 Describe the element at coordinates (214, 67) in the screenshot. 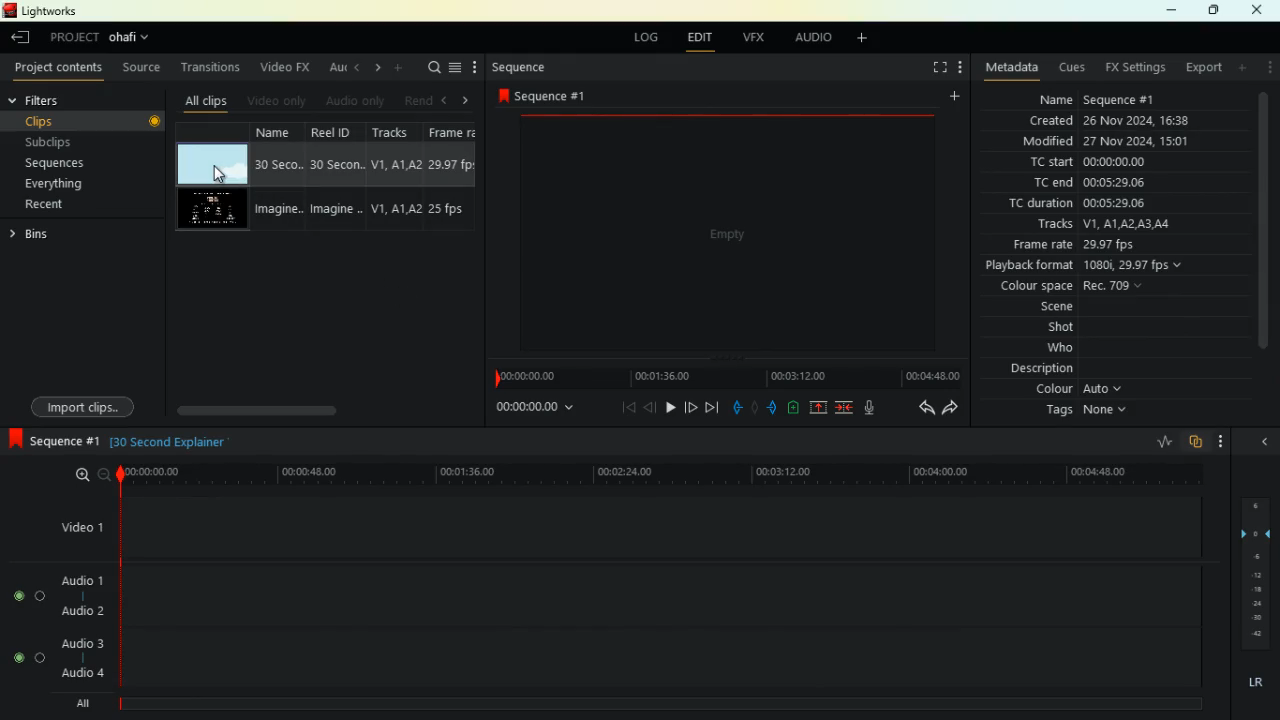

I see `transitions` at that location.